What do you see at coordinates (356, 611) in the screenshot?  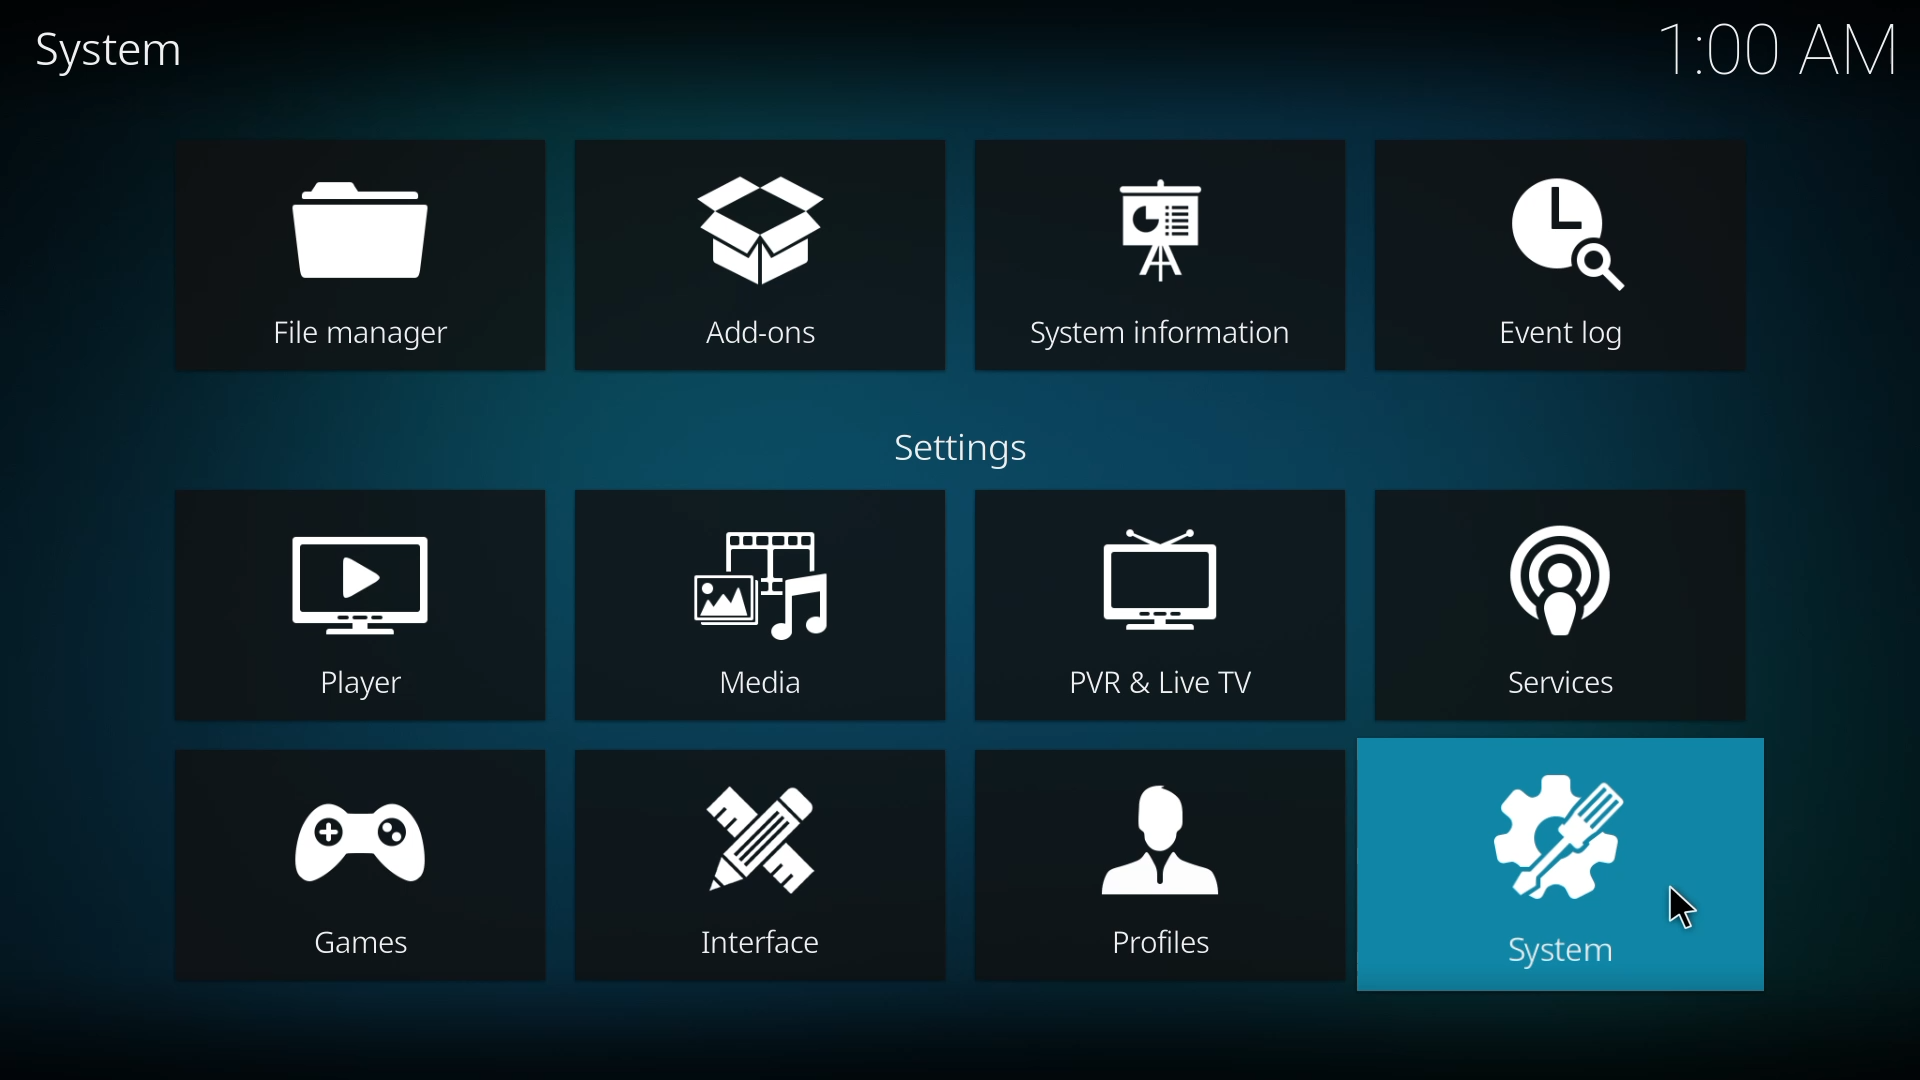 I see `player` at bounding box center [356, 611].